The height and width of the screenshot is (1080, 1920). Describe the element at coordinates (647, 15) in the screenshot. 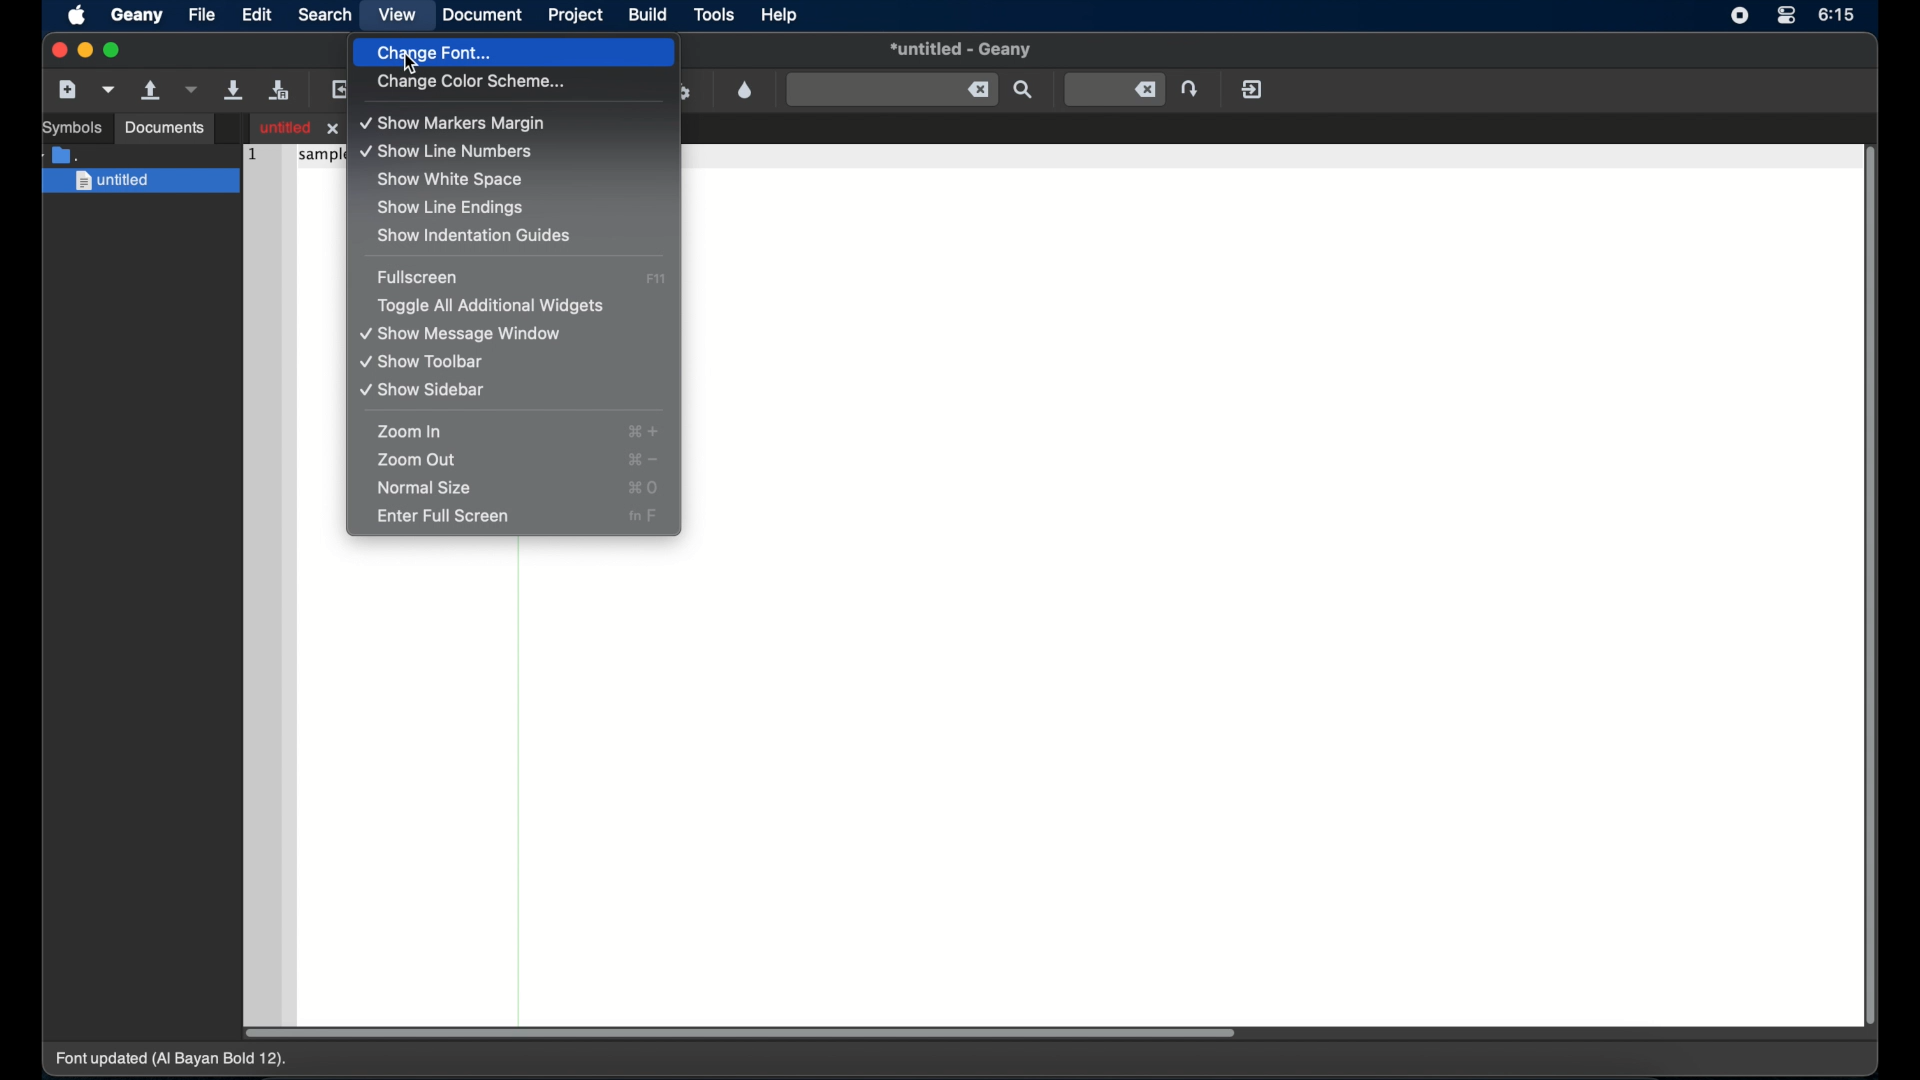

I see `build` at that location.